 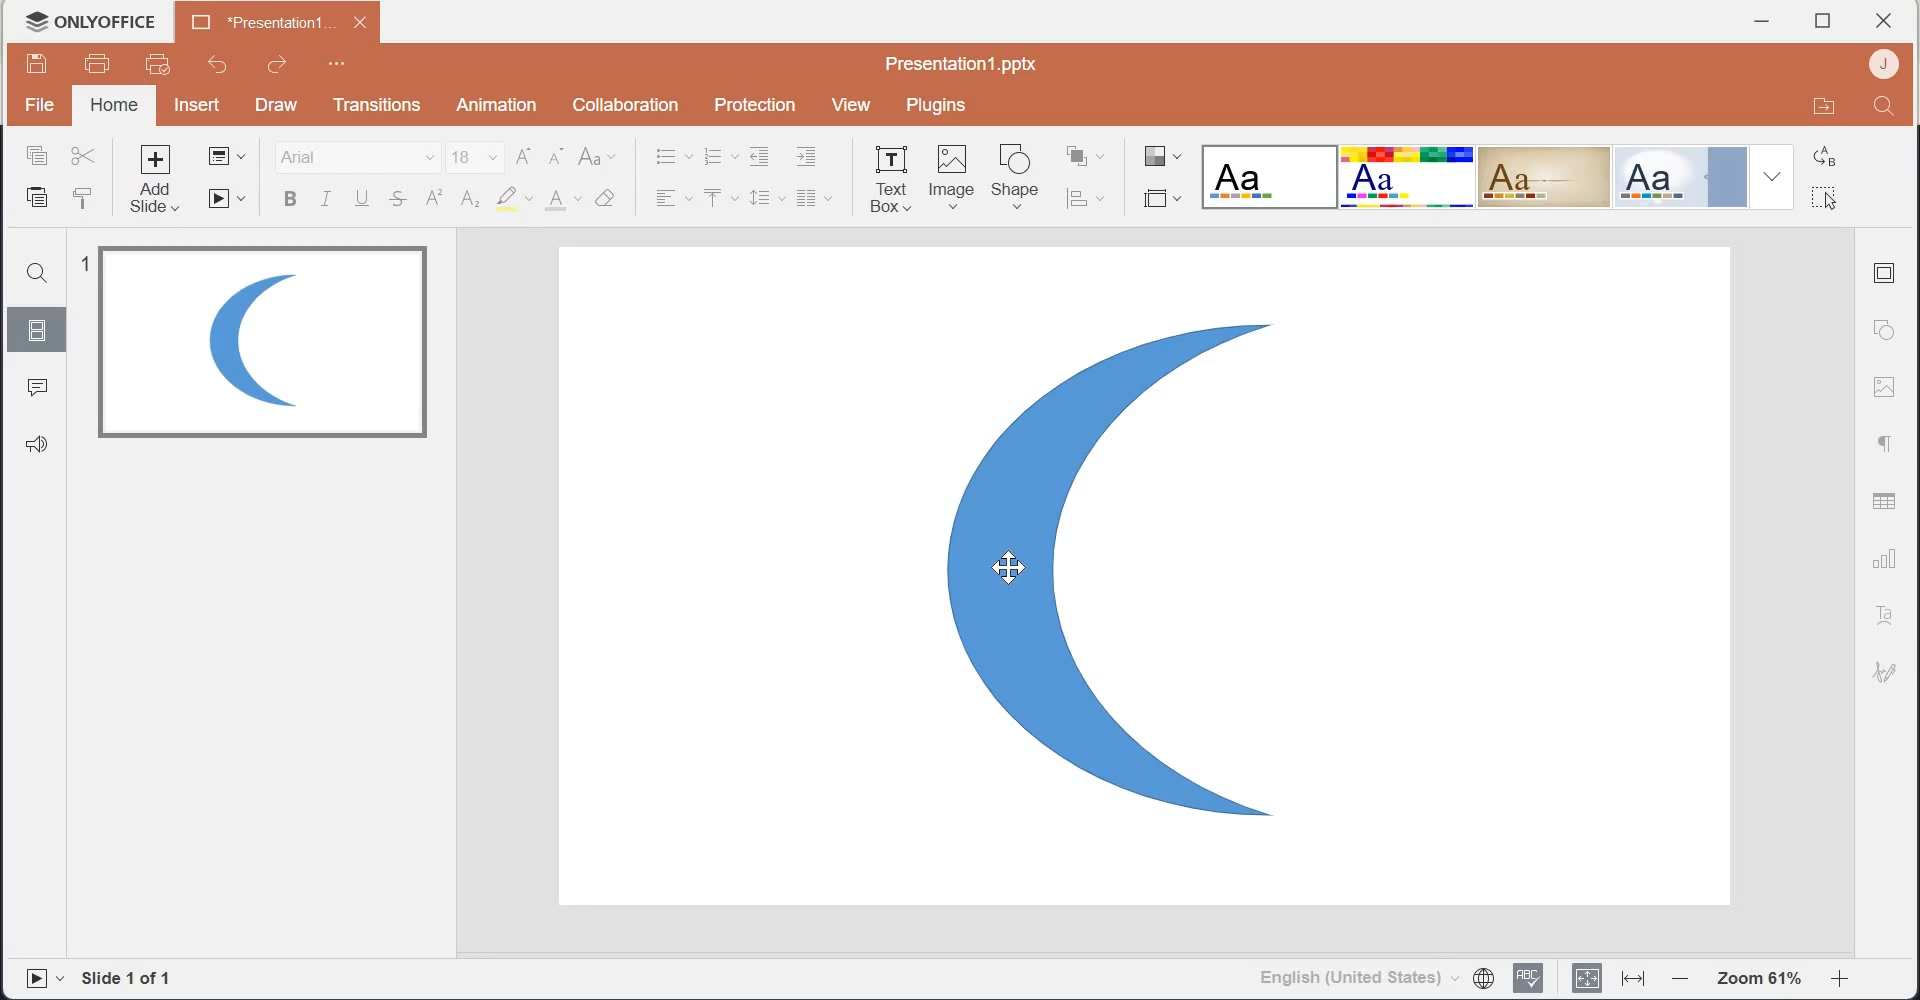 I want to click on Image, so click(x=1886, y=389).